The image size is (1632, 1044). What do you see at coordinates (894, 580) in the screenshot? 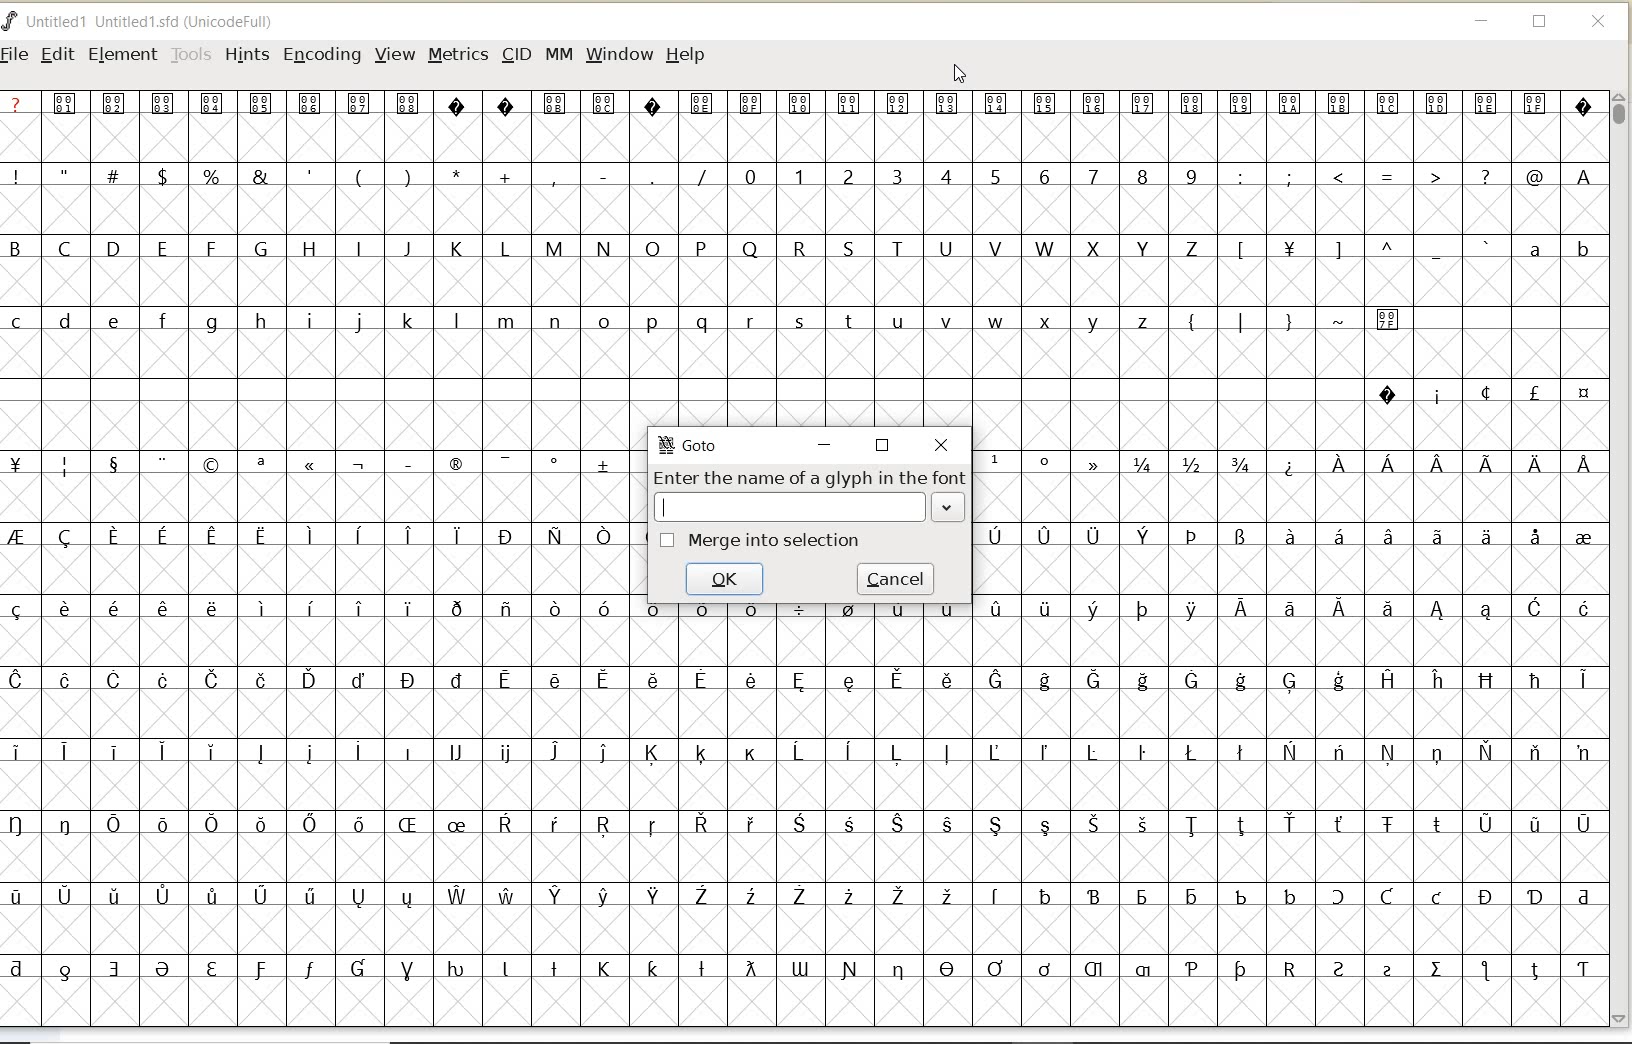
I see `cancel` at bounding box center [894, 580].